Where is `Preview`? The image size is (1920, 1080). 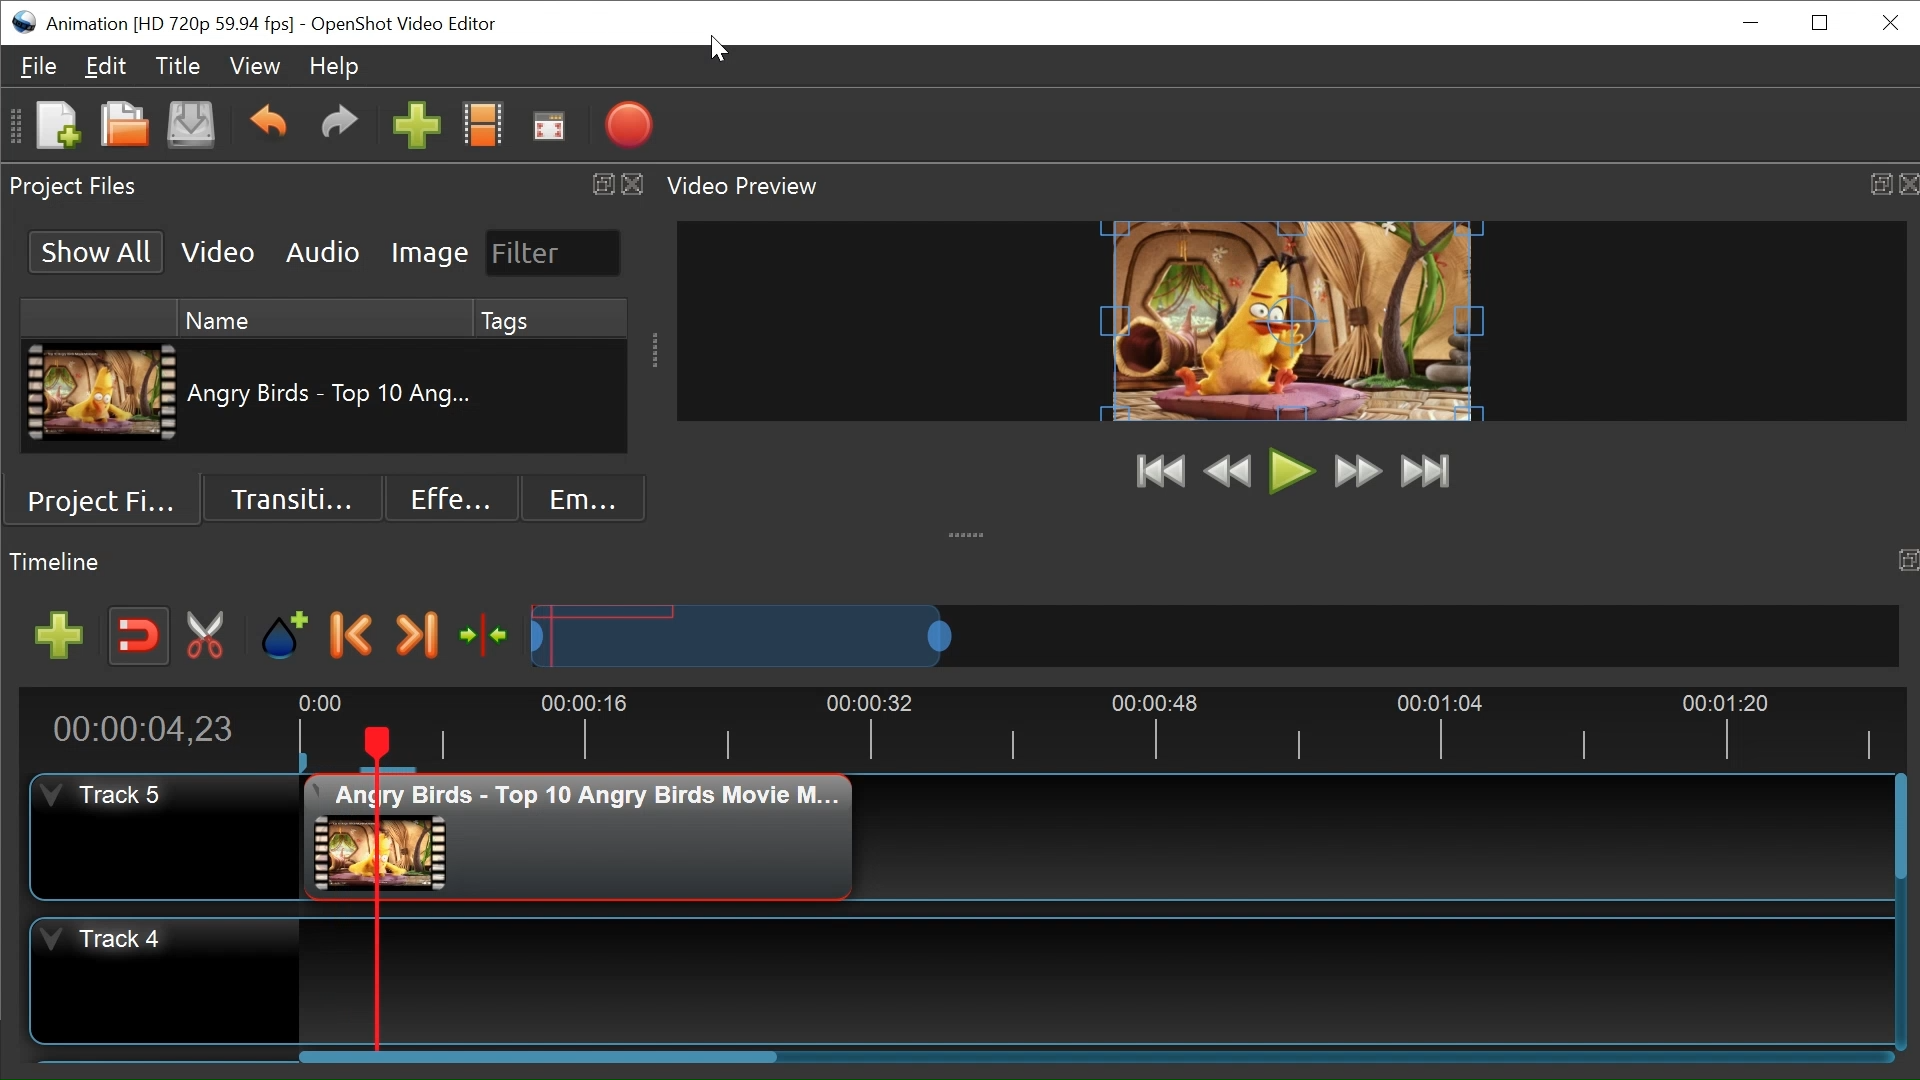 Preview is located at coordinates (1227, 474).